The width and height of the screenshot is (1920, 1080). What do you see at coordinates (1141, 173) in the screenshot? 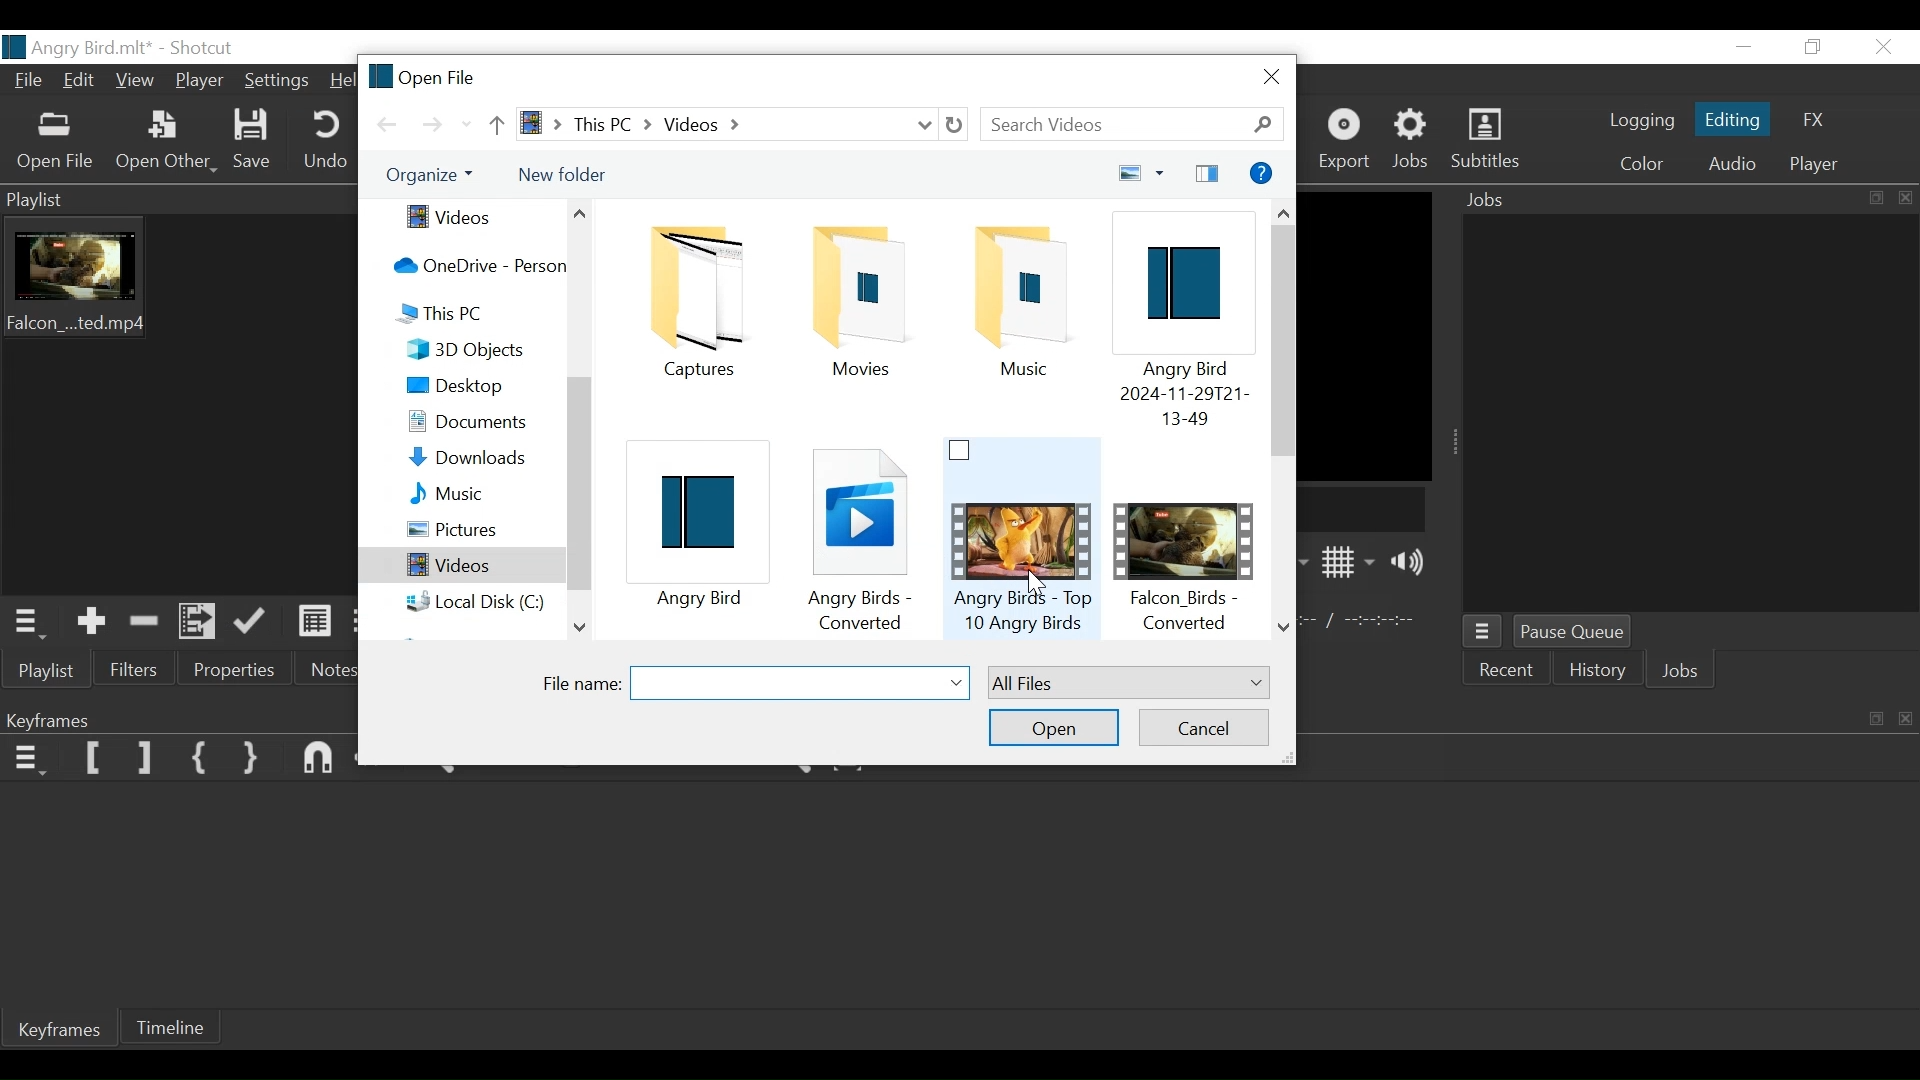
I see `Change your view` at bounding box center [1141, 173].